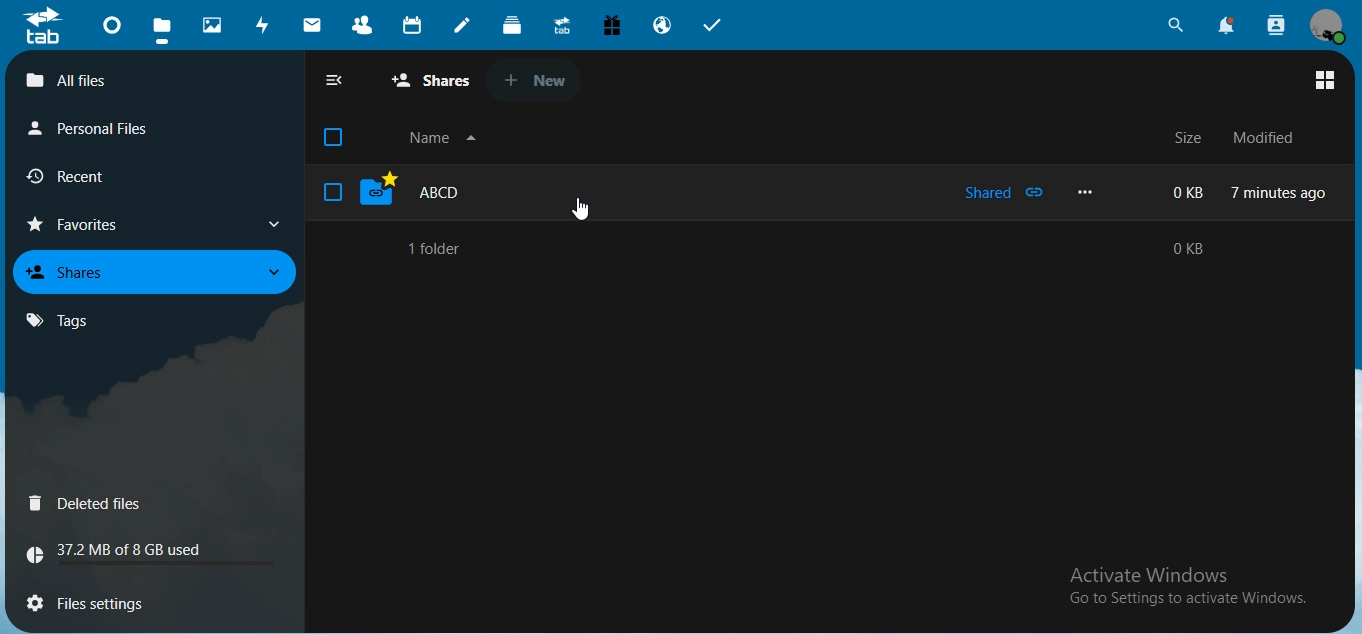  Describe the element at coordinates (98, 128) in the screenshot. I see `personal files` at that location.